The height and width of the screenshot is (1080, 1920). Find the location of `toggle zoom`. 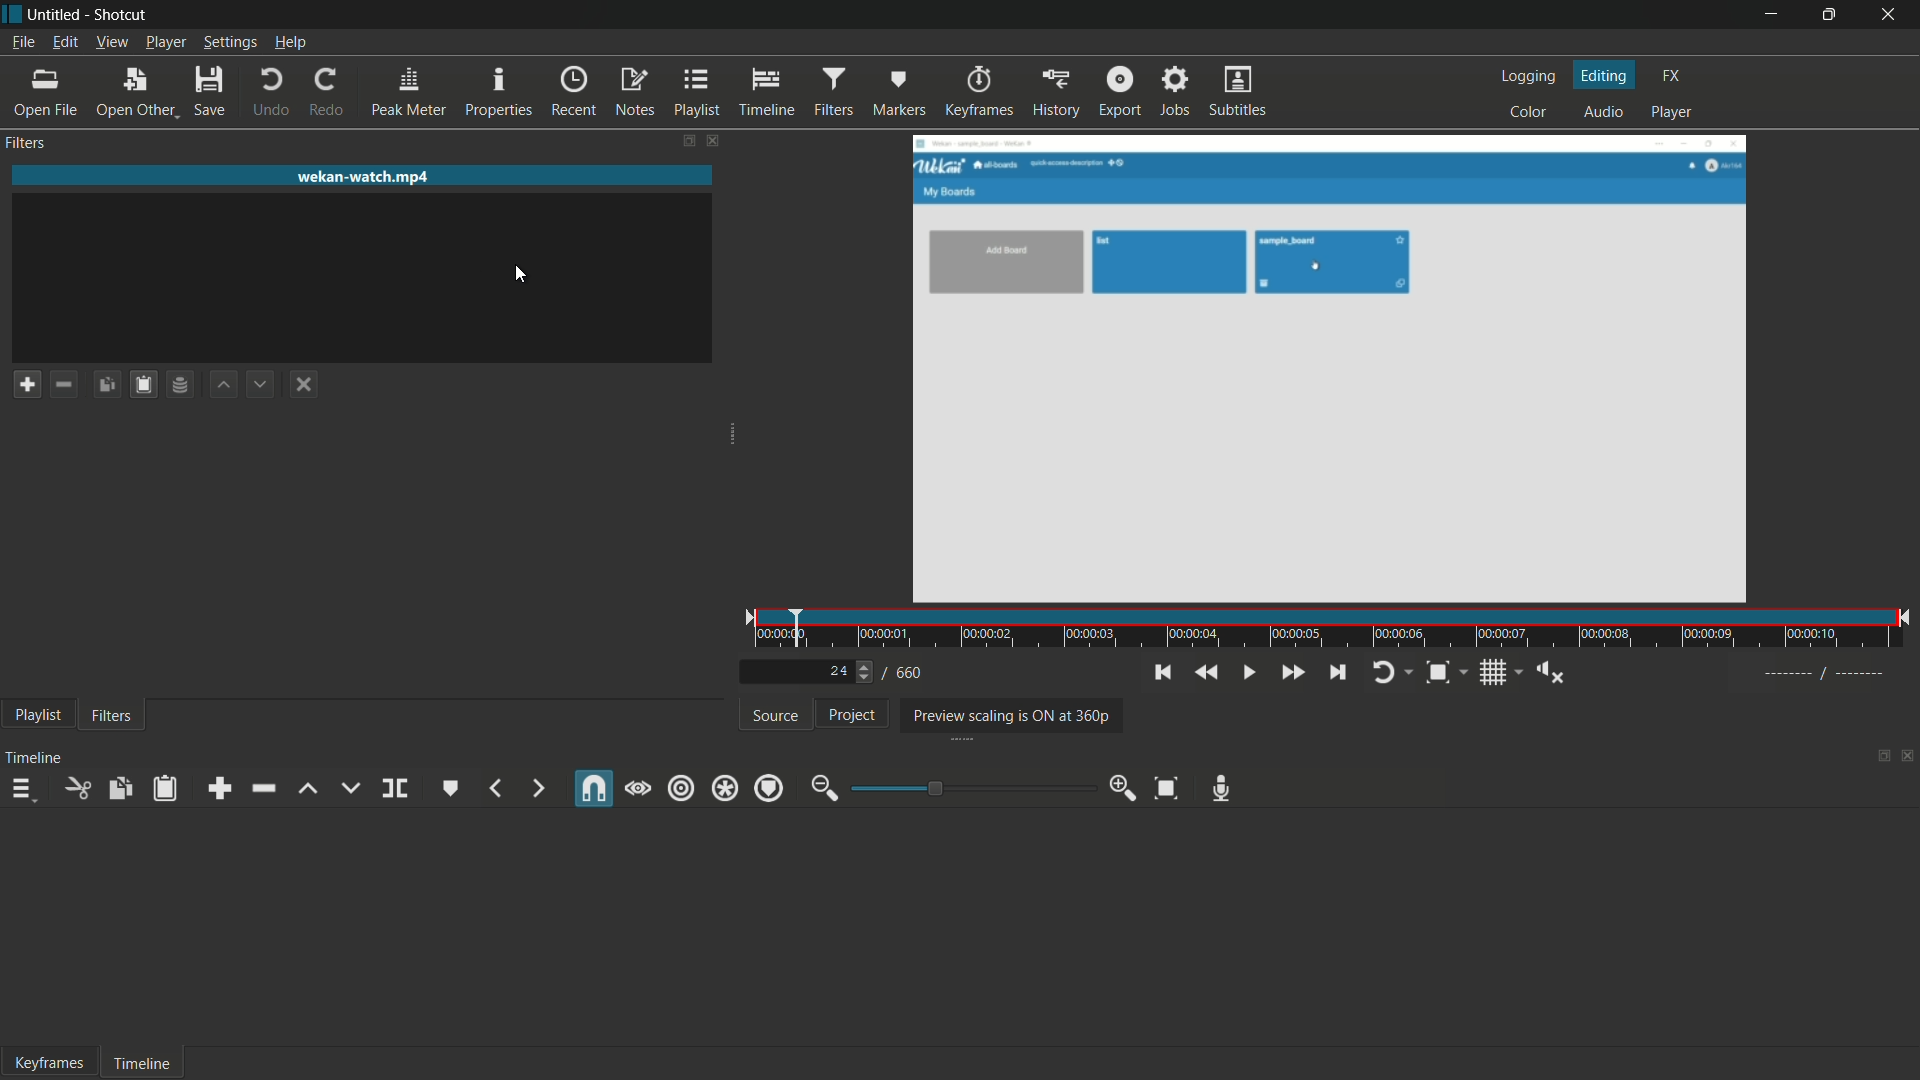

toggle zoom is located at coordinates (1437, 673).